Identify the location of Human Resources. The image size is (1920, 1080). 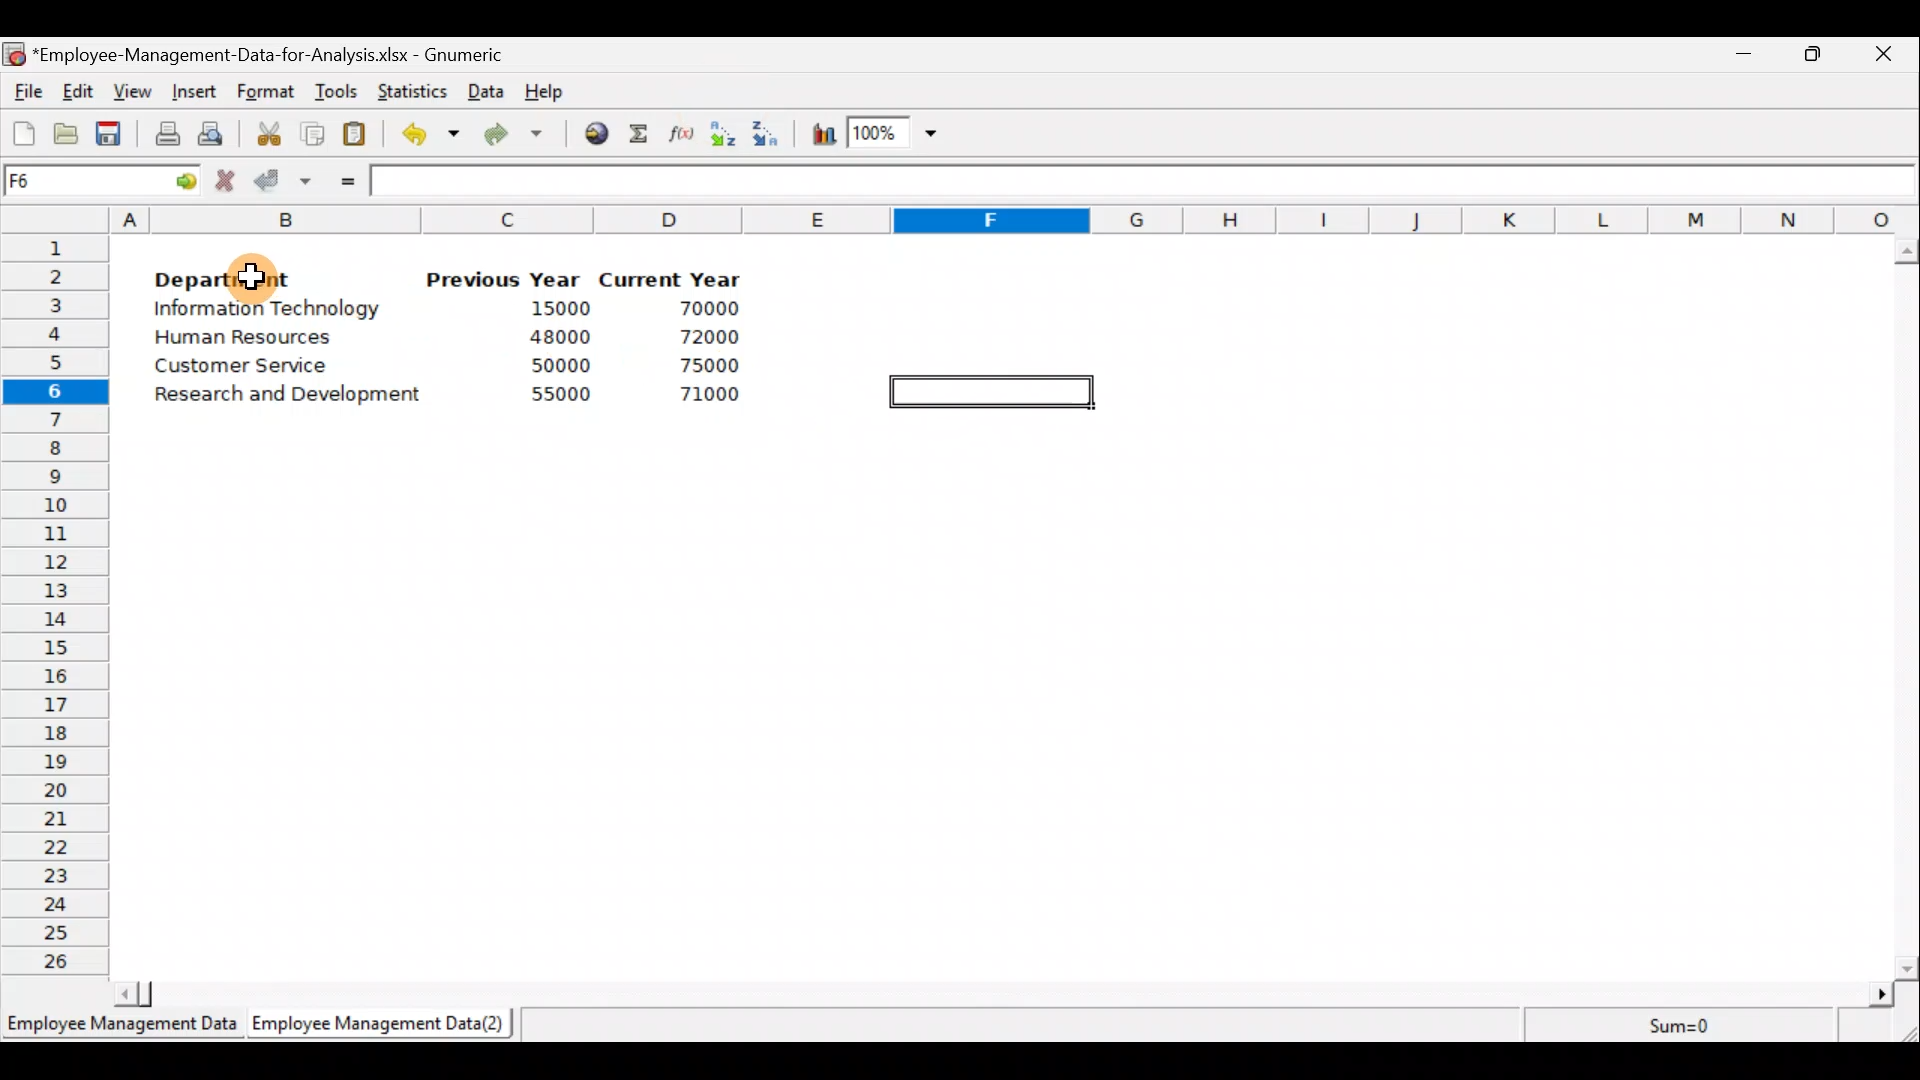
(248, 339).